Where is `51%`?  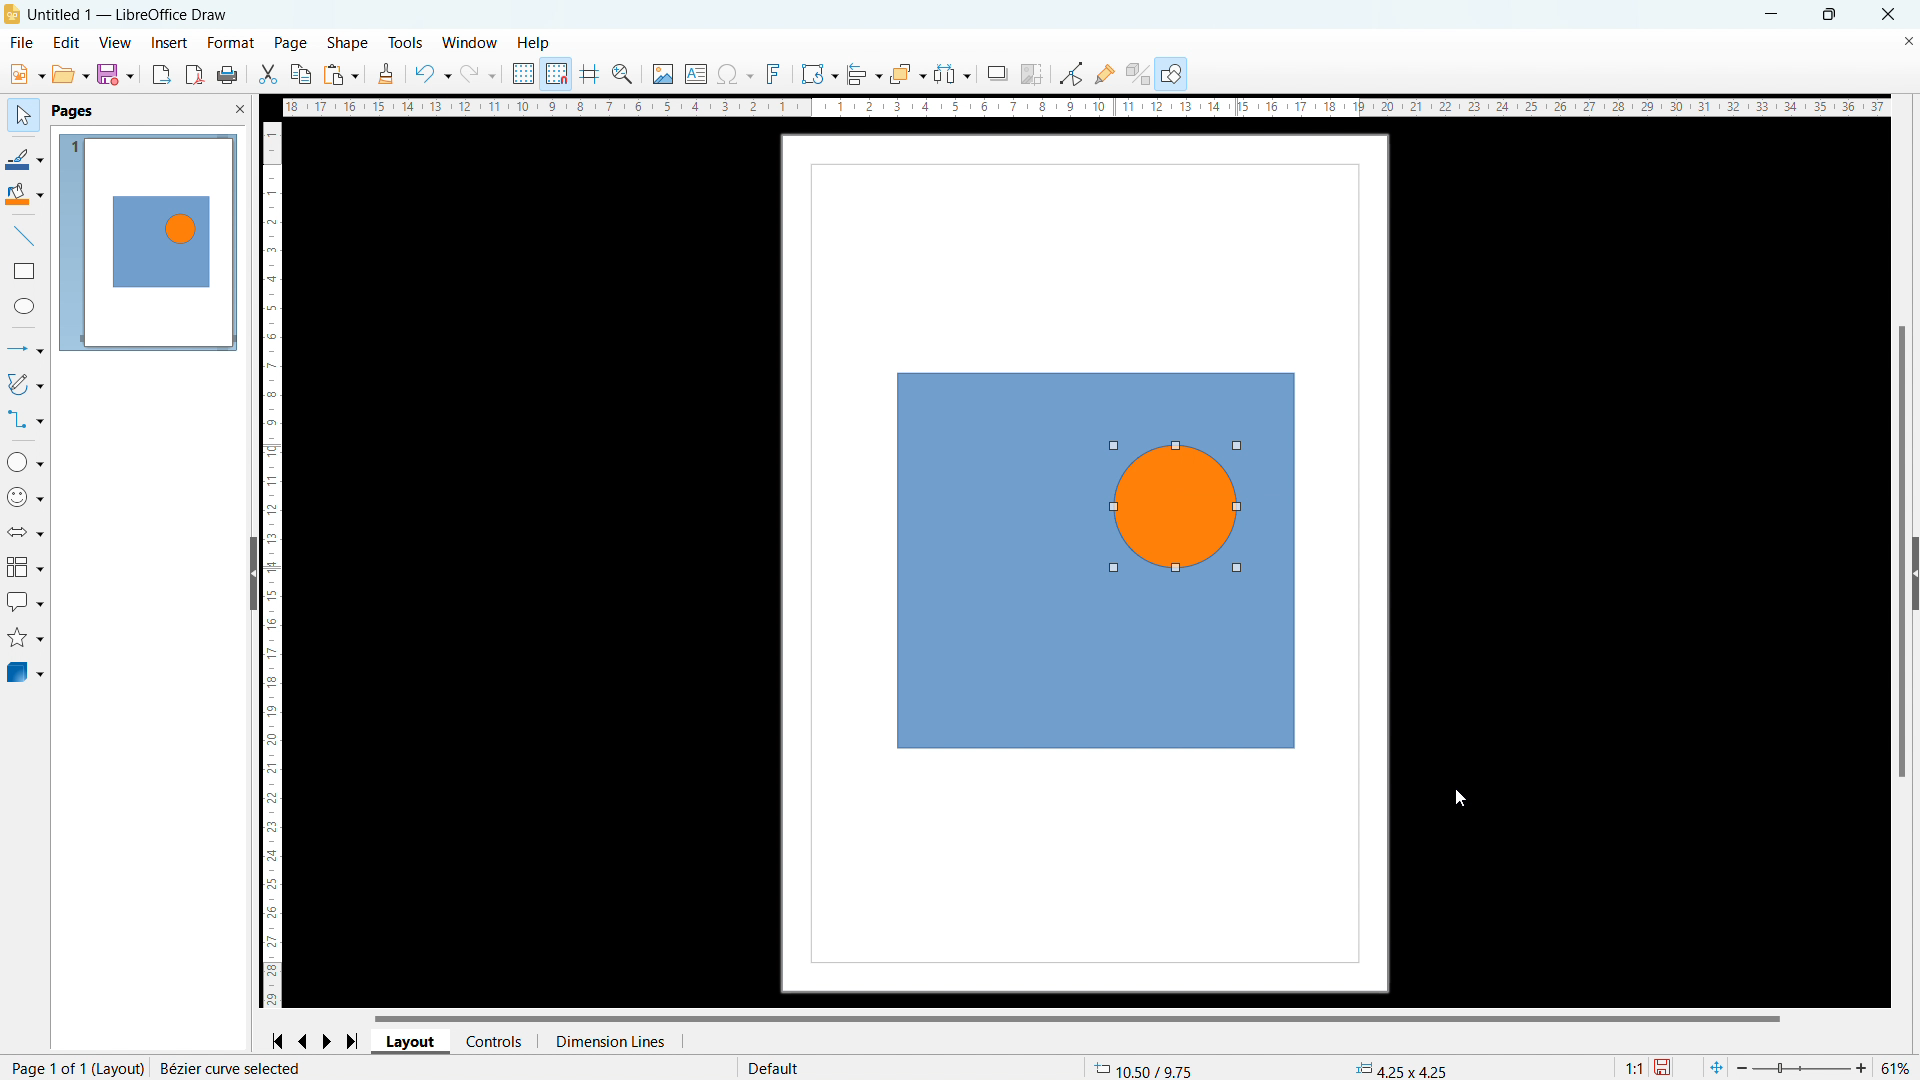
51% is located at coordinates (1895, 1066).